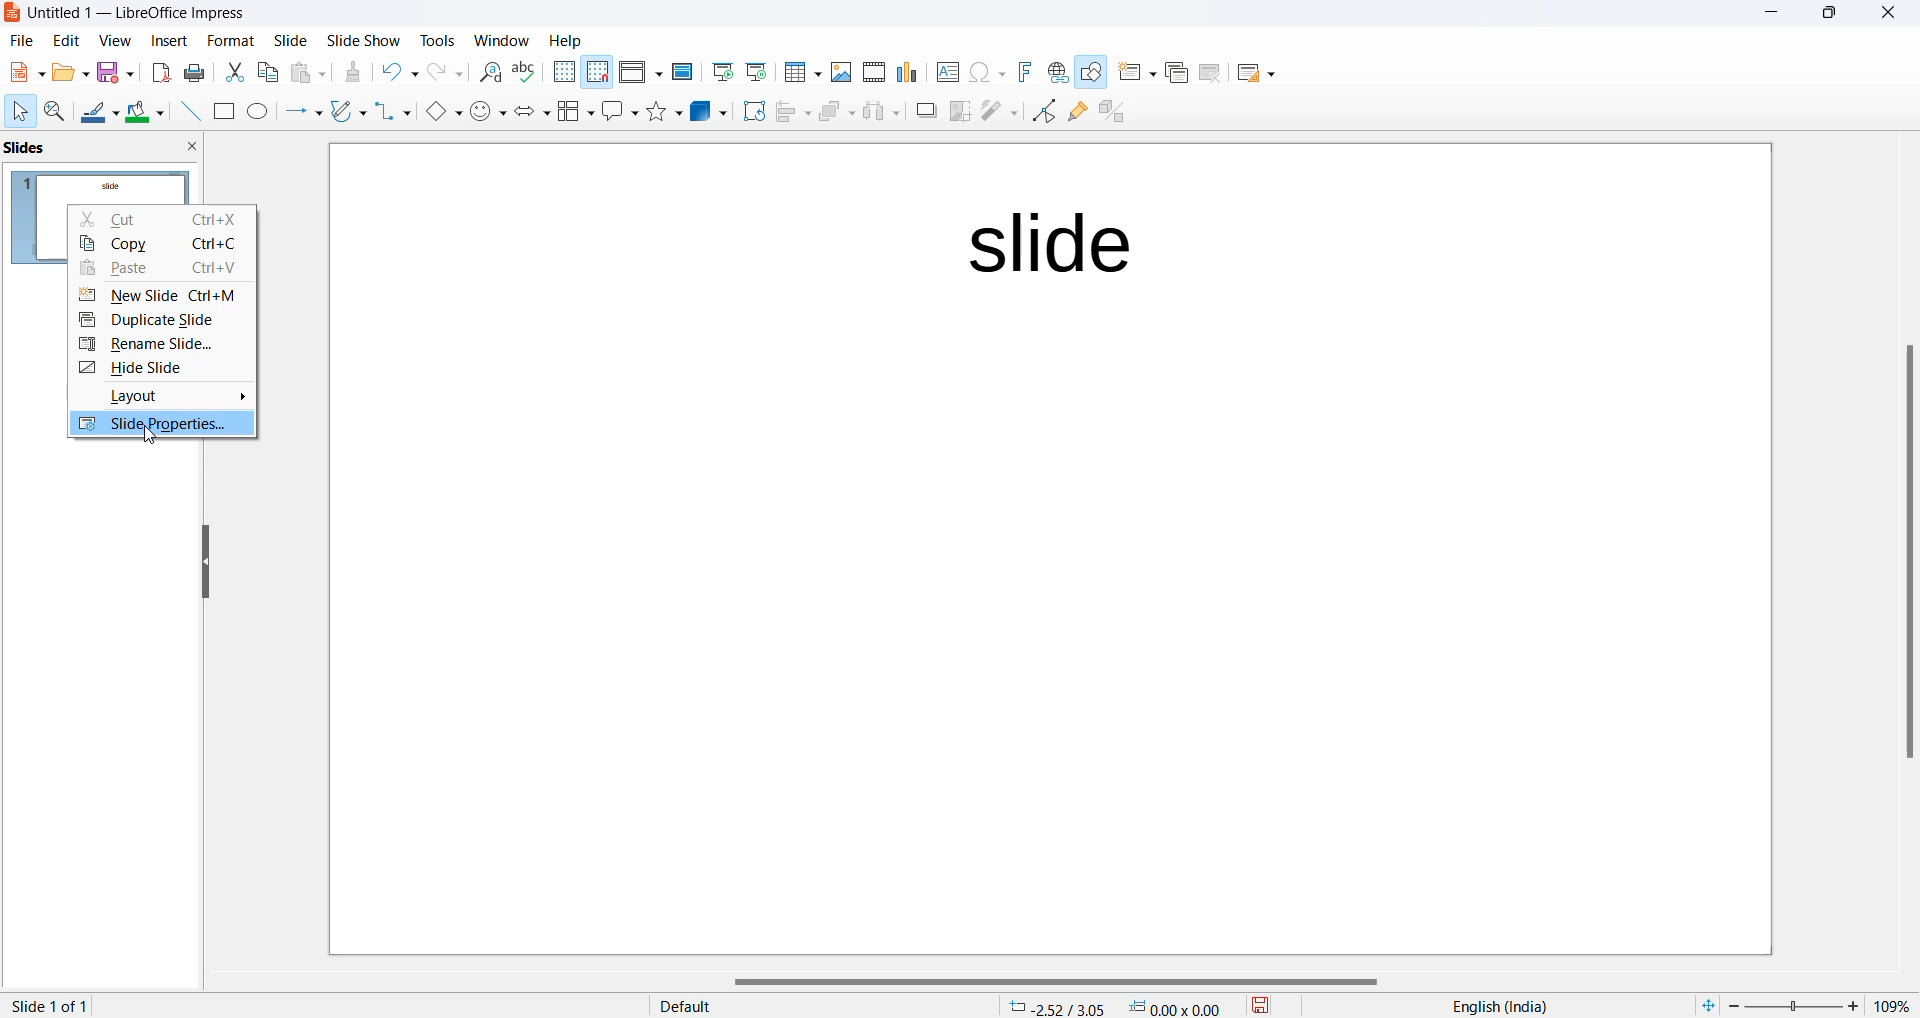 This screenshot has width=1920, height=1018. Describe the element at coordinates (403, 75) in the screenshot. I see `undo` at that location.